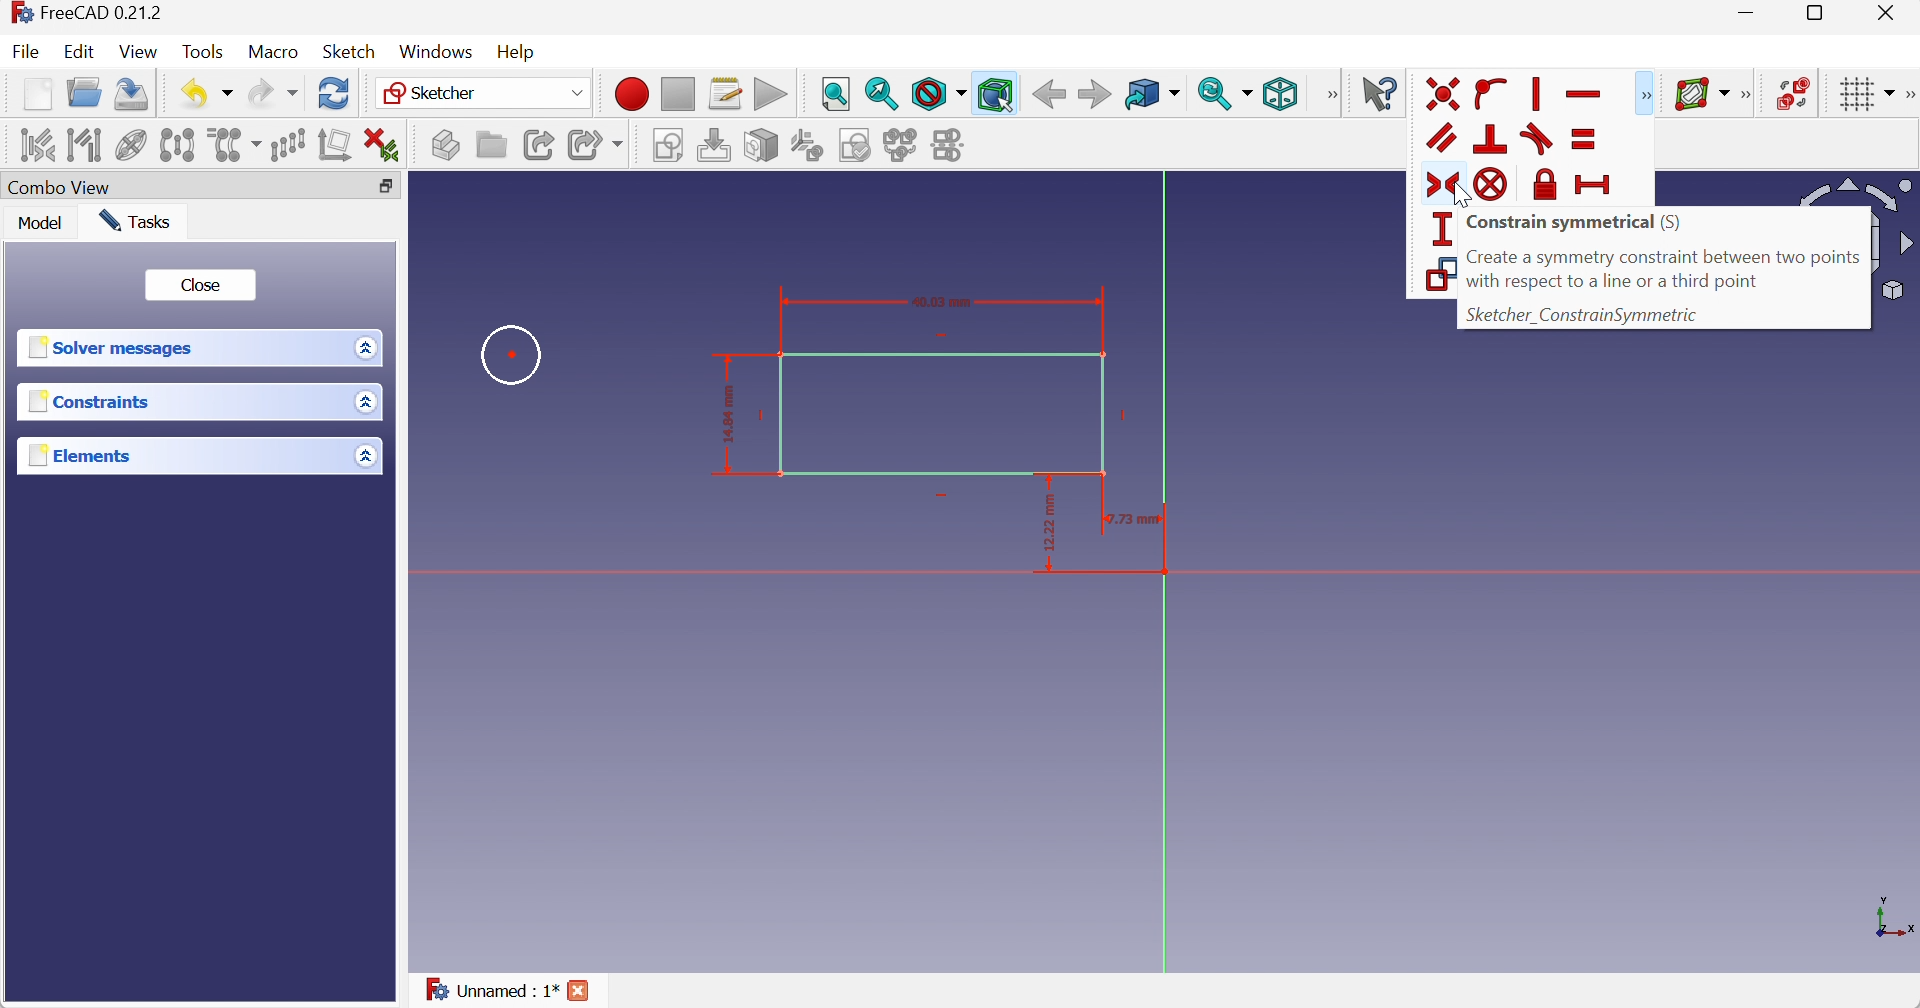  I want to click on Open..., so click(84, 91).